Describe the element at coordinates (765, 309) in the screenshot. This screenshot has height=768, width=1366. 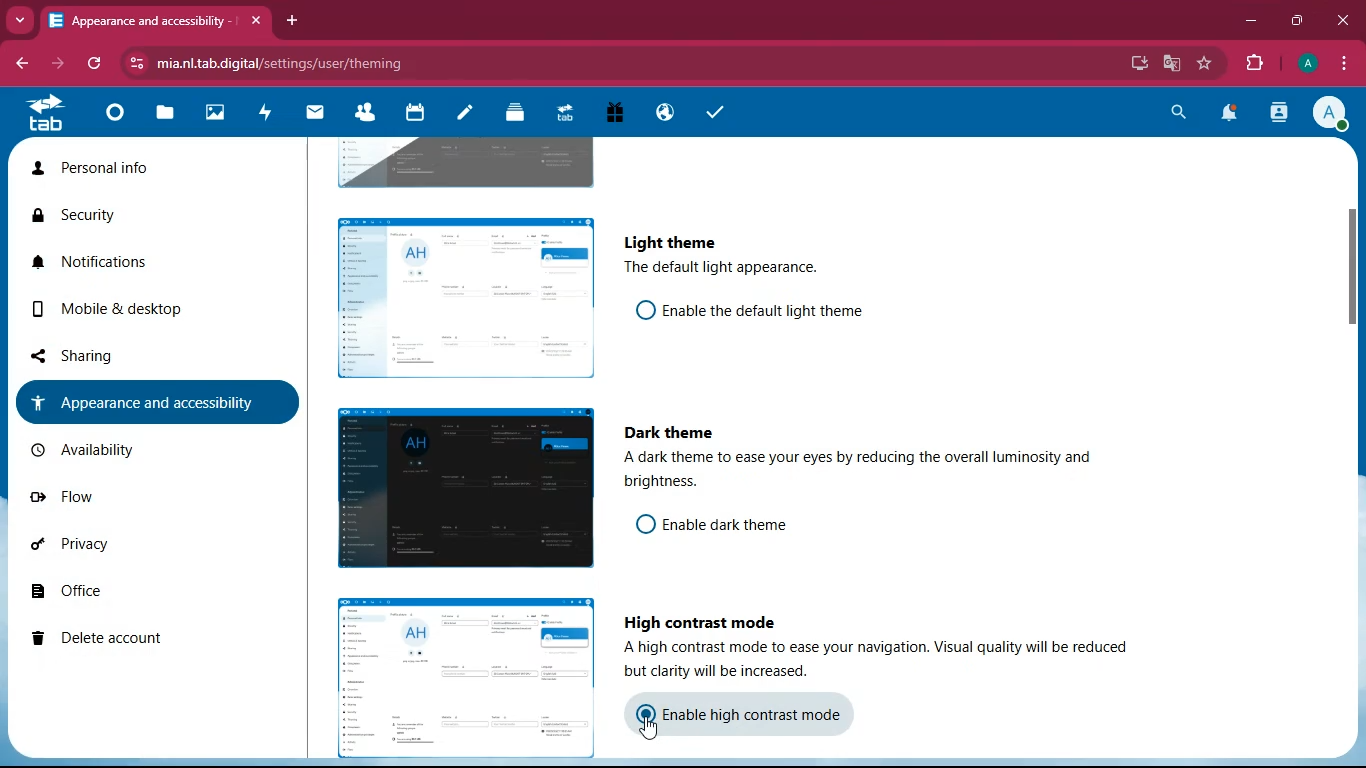
I see `enable` at that location.